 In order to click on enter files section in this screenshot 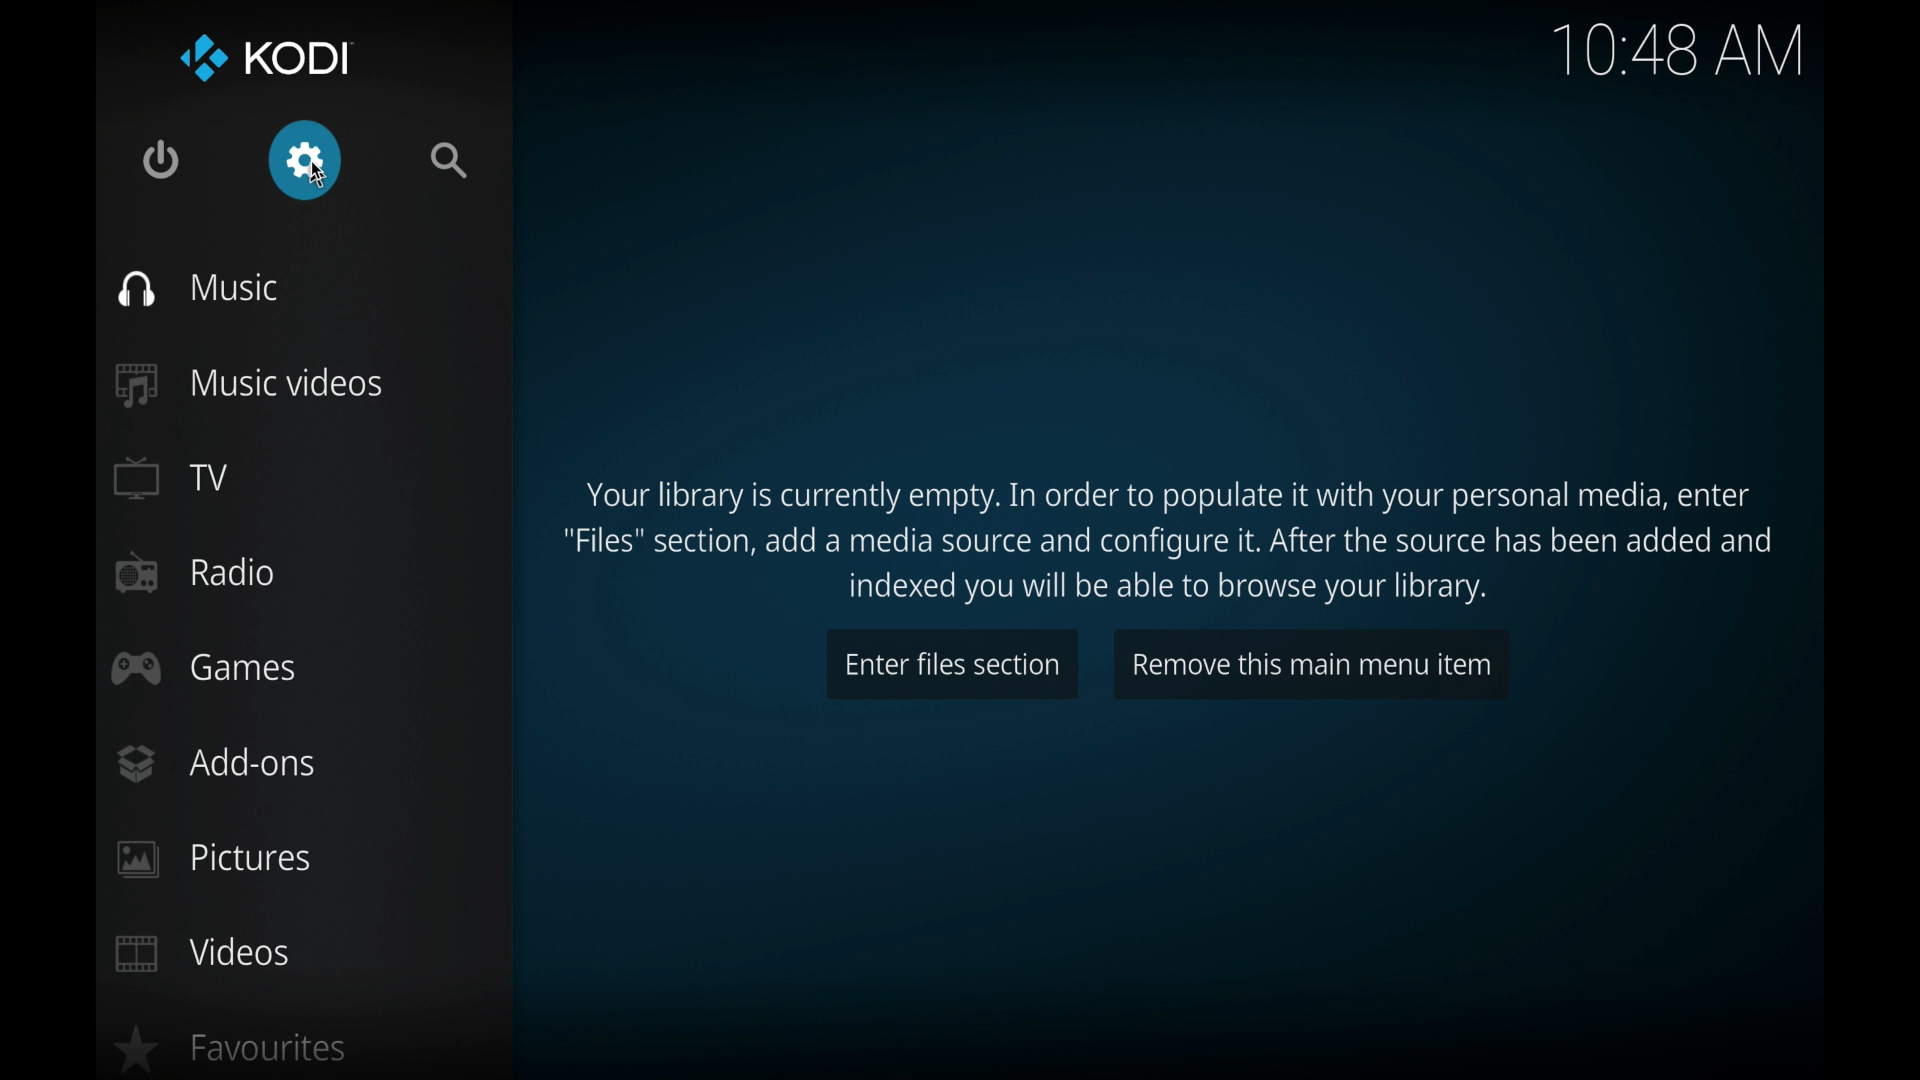, I will do `click(952, 663)`.